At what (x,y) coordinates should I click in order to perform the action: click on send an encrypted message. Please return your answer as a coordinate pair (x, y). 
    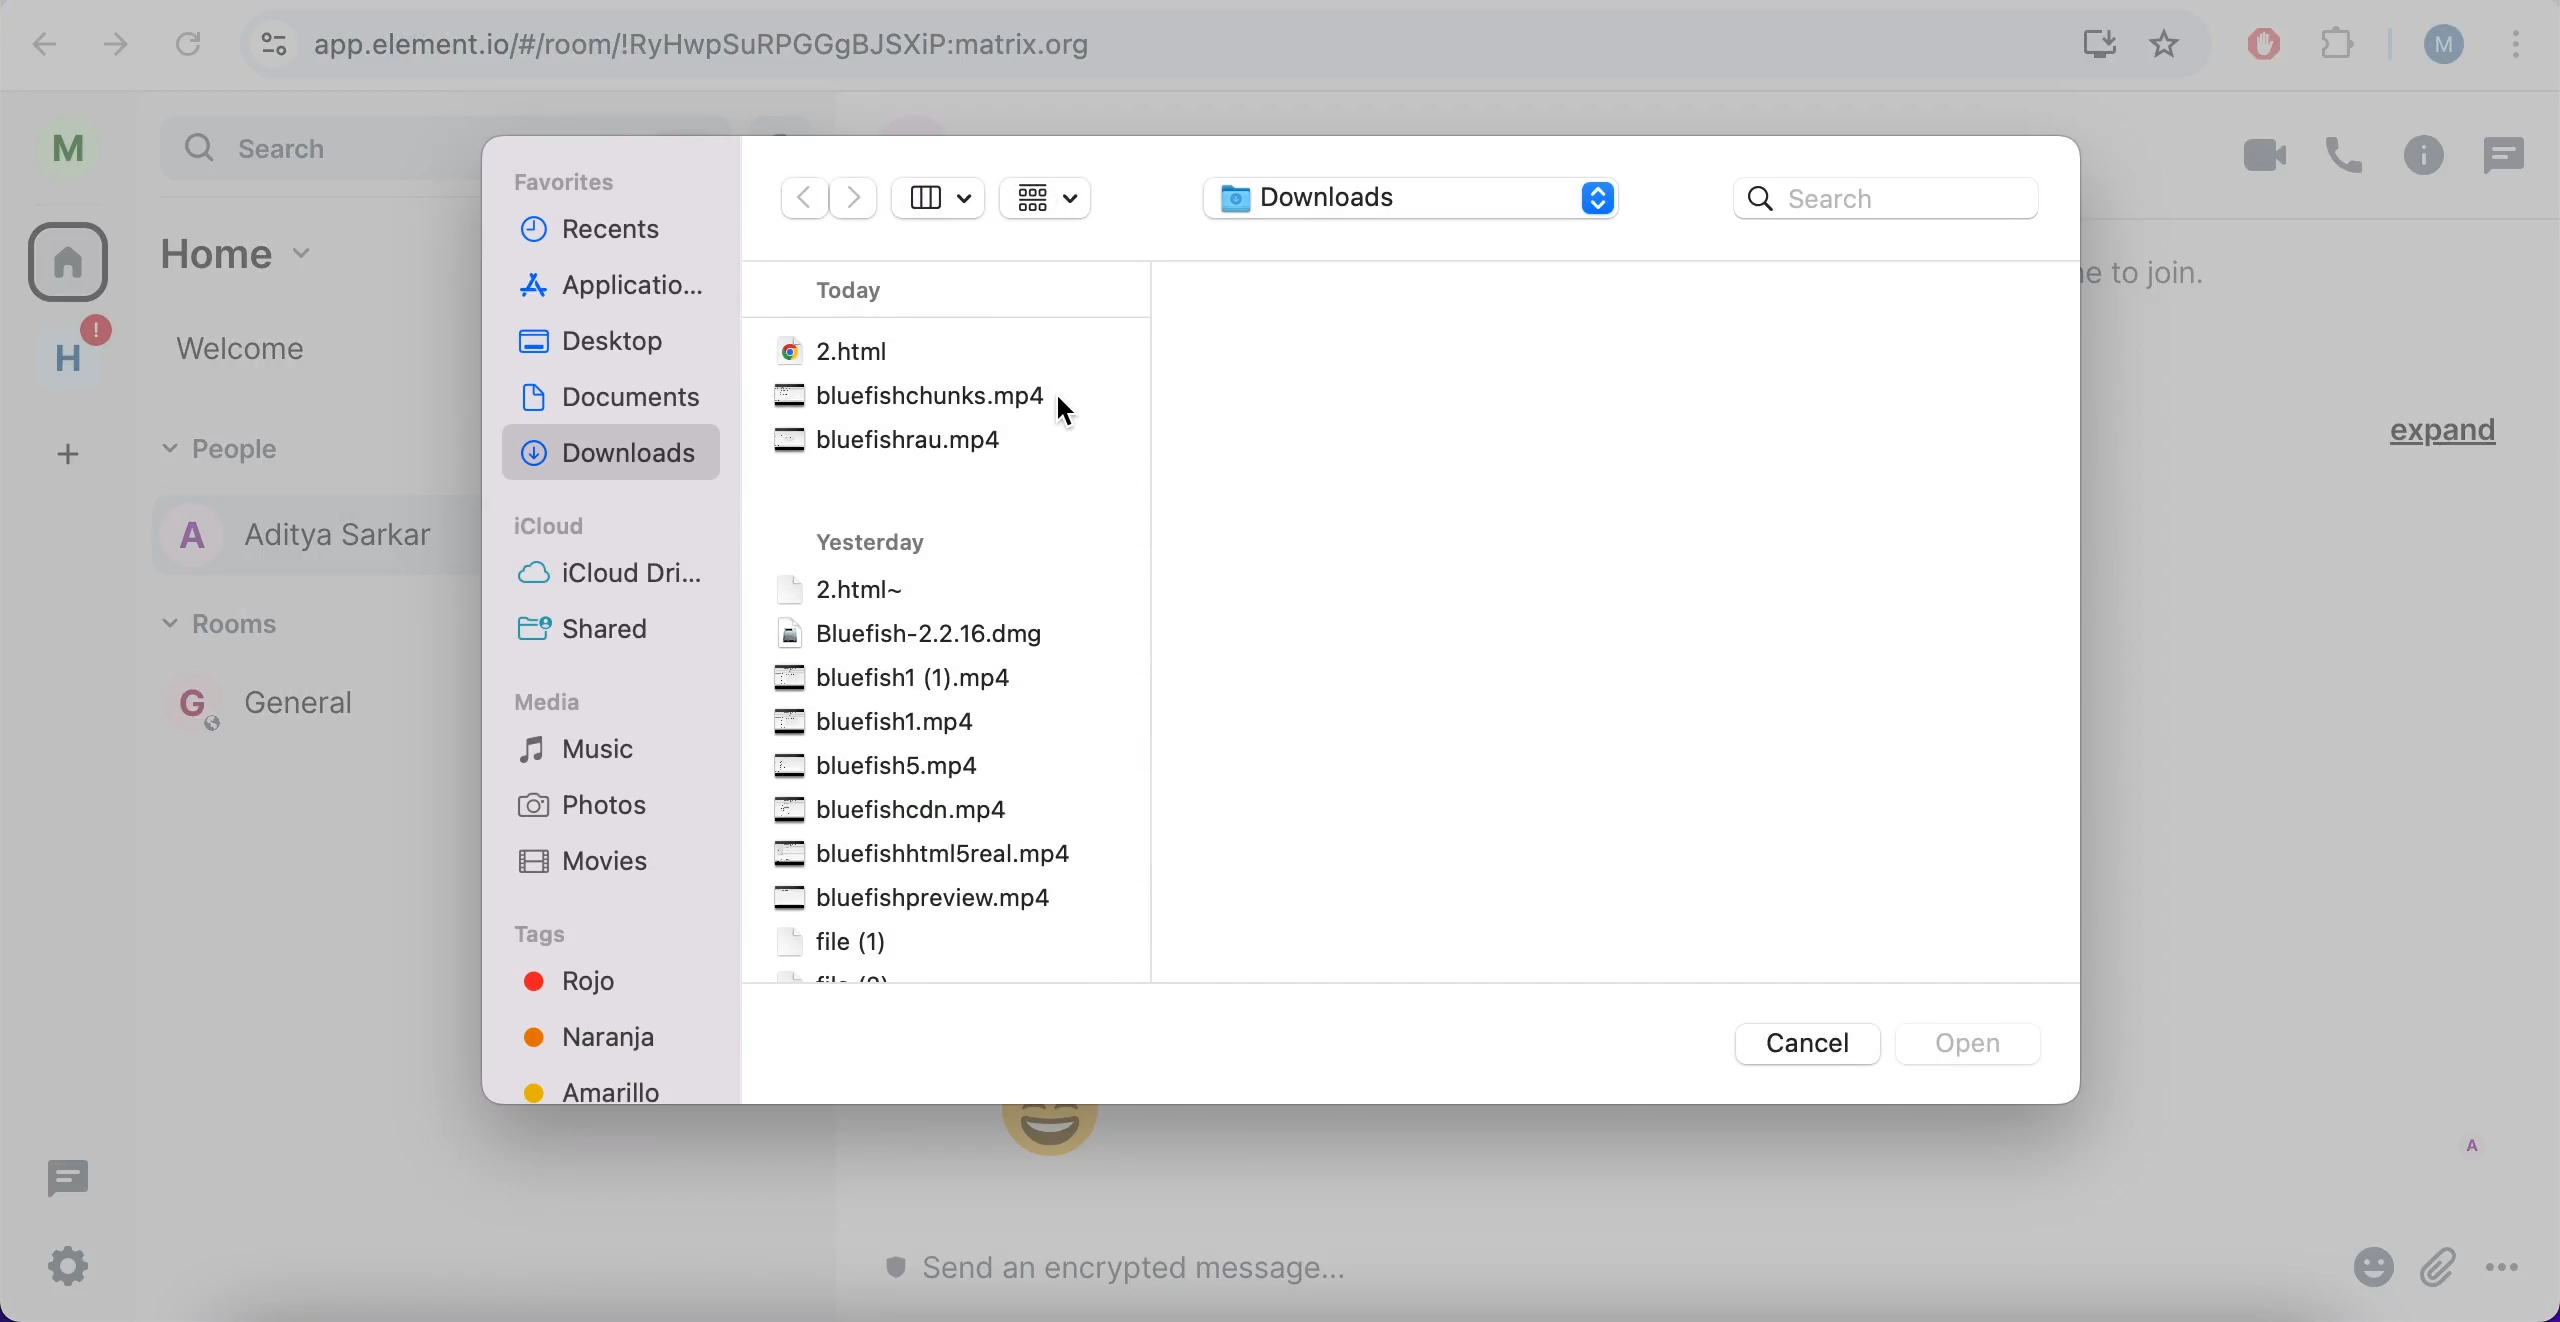
    Looking at the image, I should click on (1528, 1275).